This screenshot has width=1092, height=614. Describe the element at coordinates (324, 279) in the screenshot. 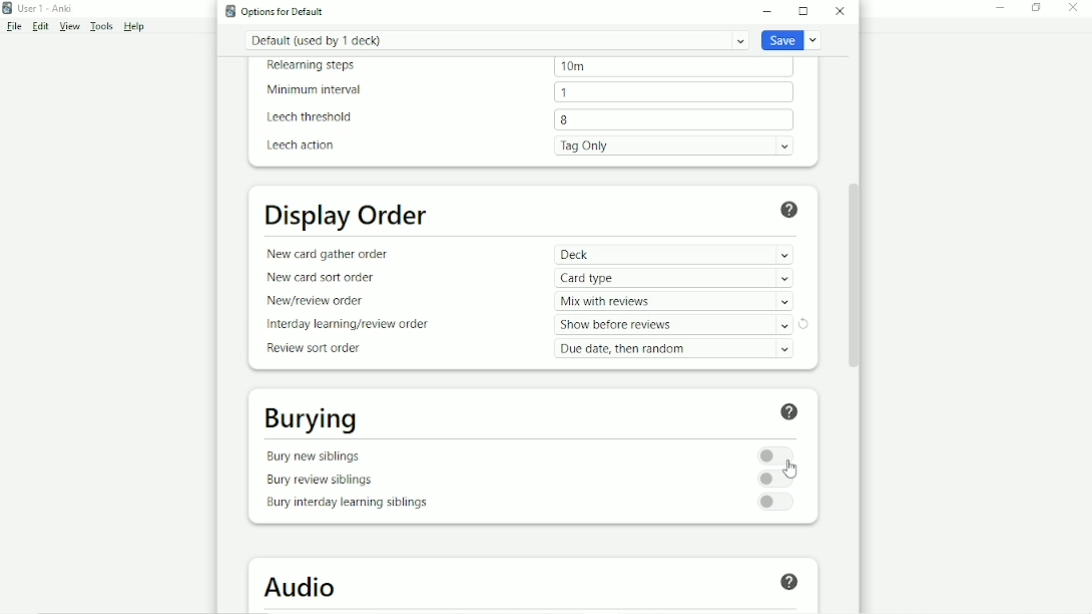

I see `New card sort order` at that location.